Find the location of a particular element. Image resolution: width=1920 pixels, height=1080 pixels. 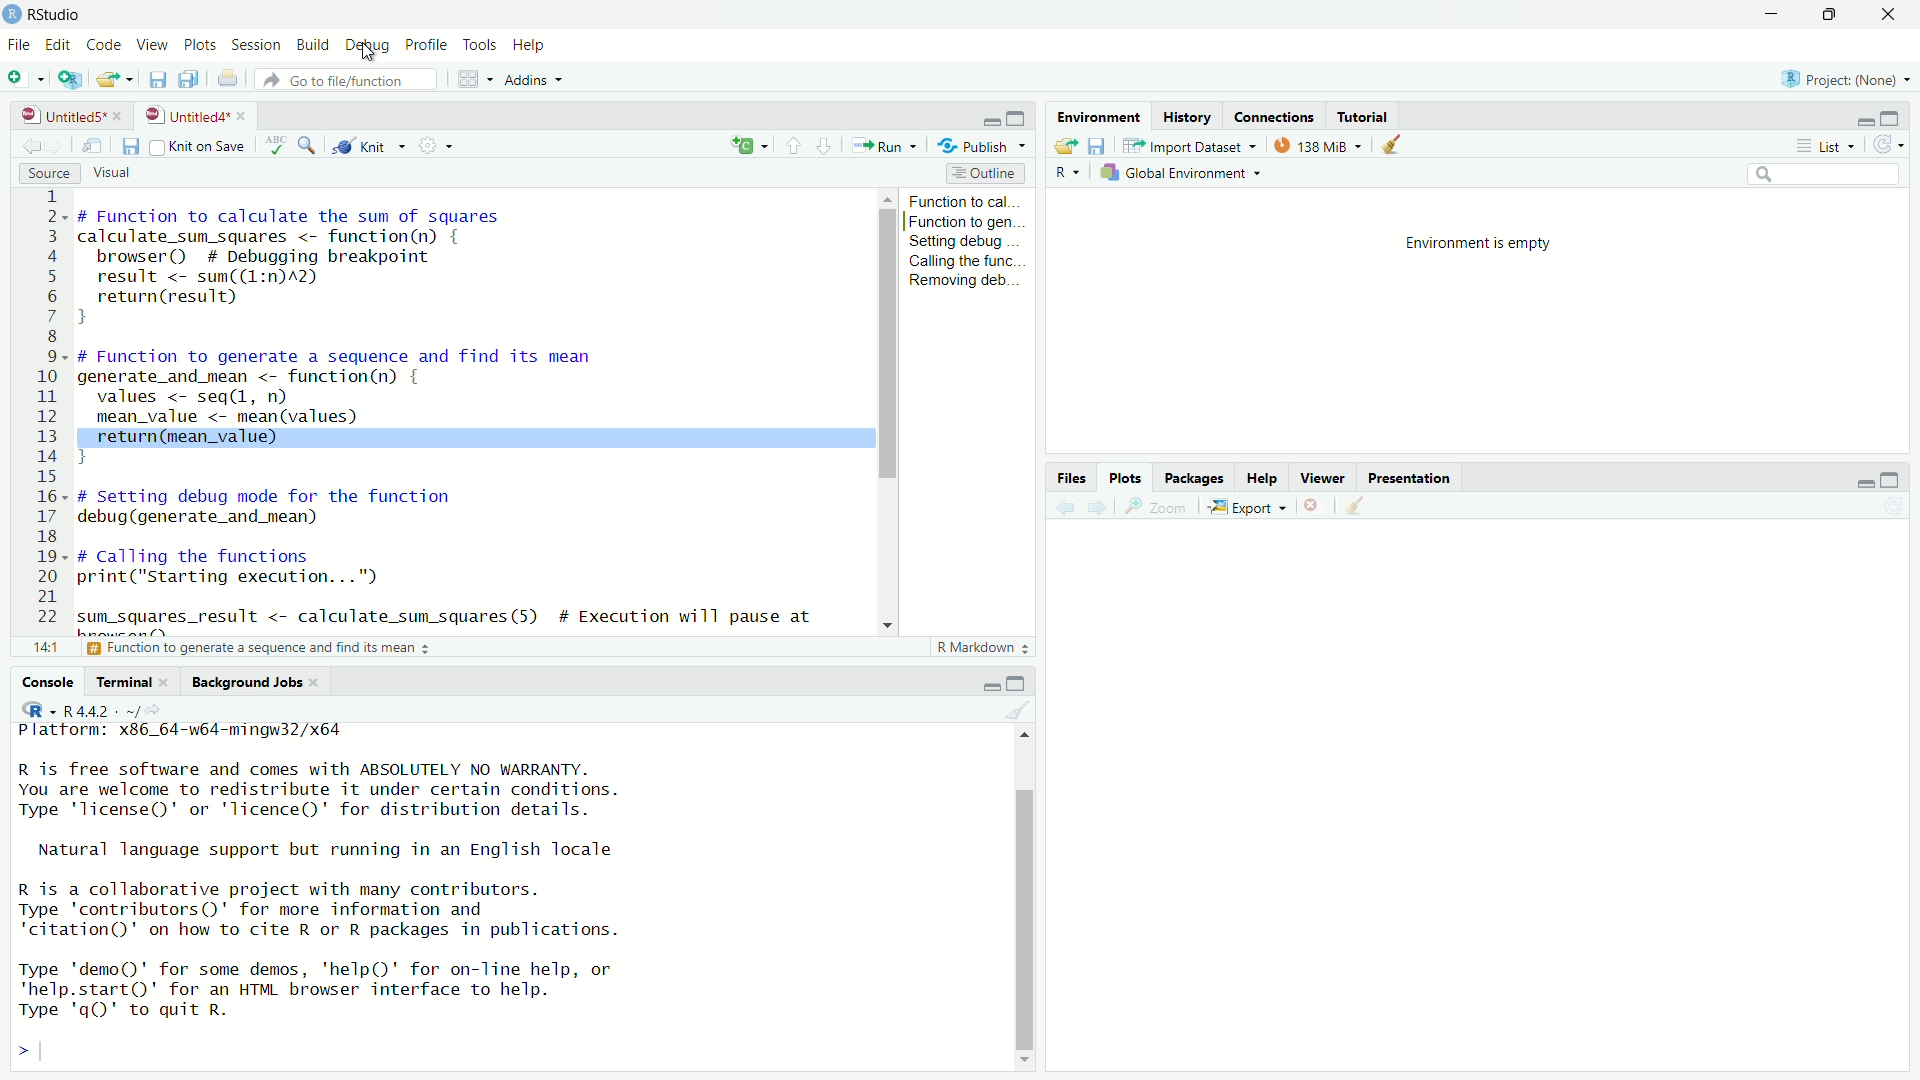

R 4.4.2 . ~/ is located at coordinates (101, 710).